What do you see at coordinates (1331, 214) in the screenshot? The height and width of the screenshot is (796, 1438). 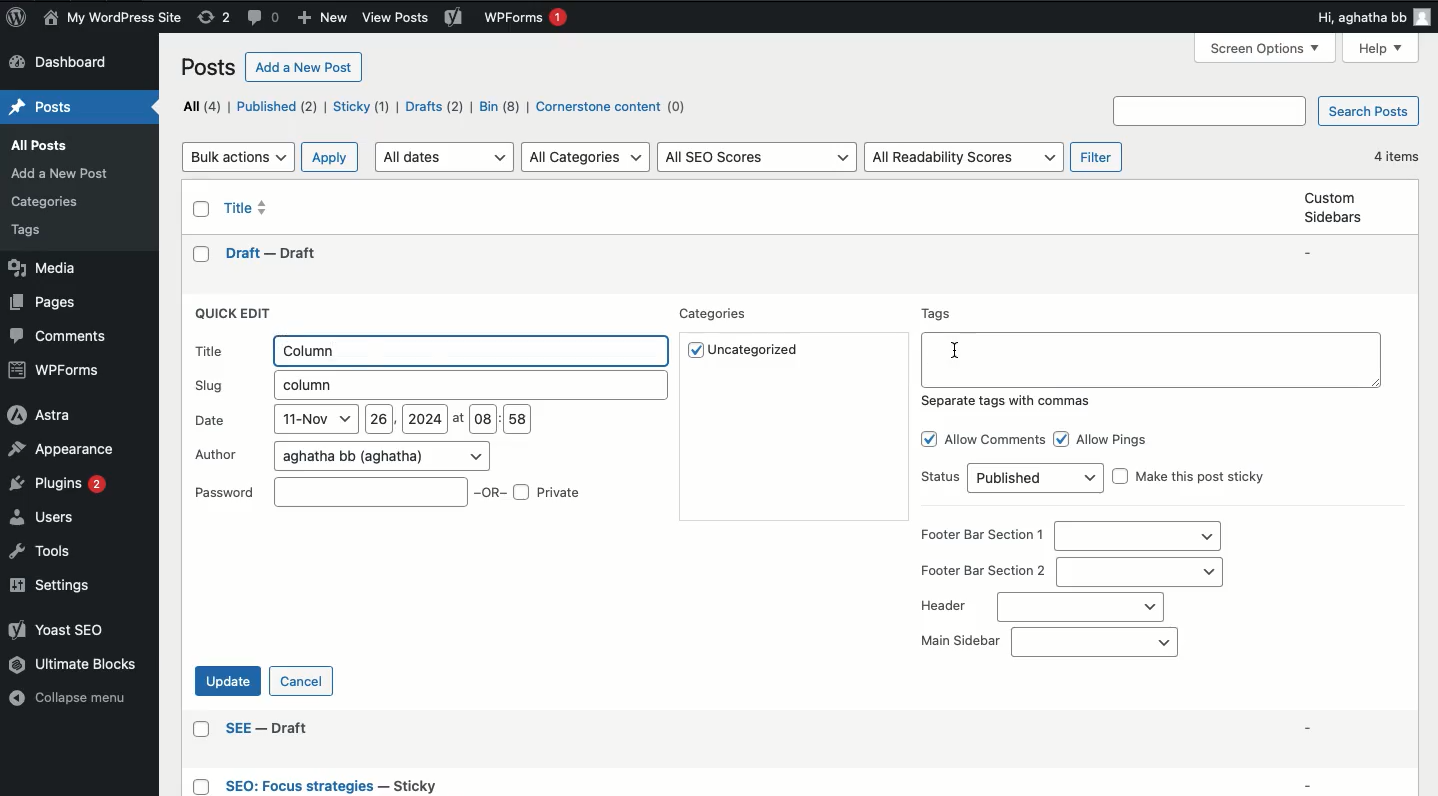 I see `Custom sidebars` at bounding box center [1331, 214].